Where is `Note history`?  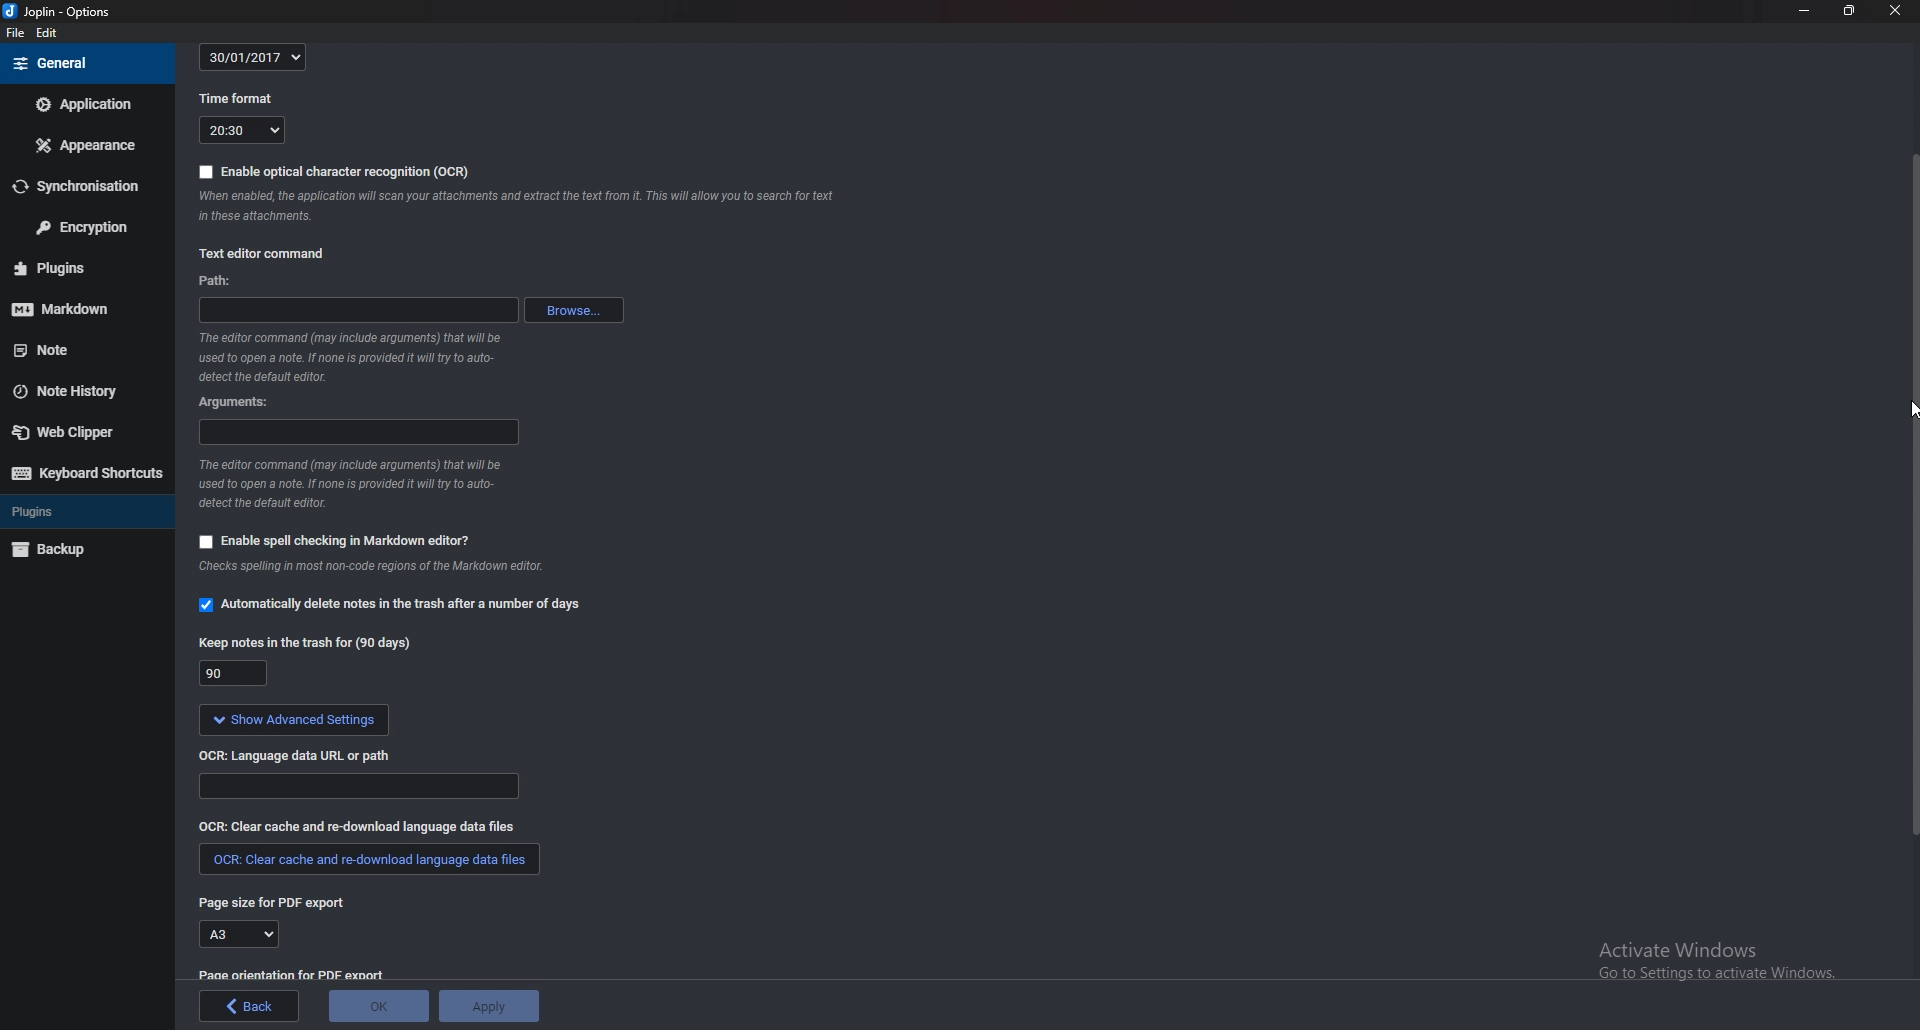
Note history is located at coordinates (74, 391).